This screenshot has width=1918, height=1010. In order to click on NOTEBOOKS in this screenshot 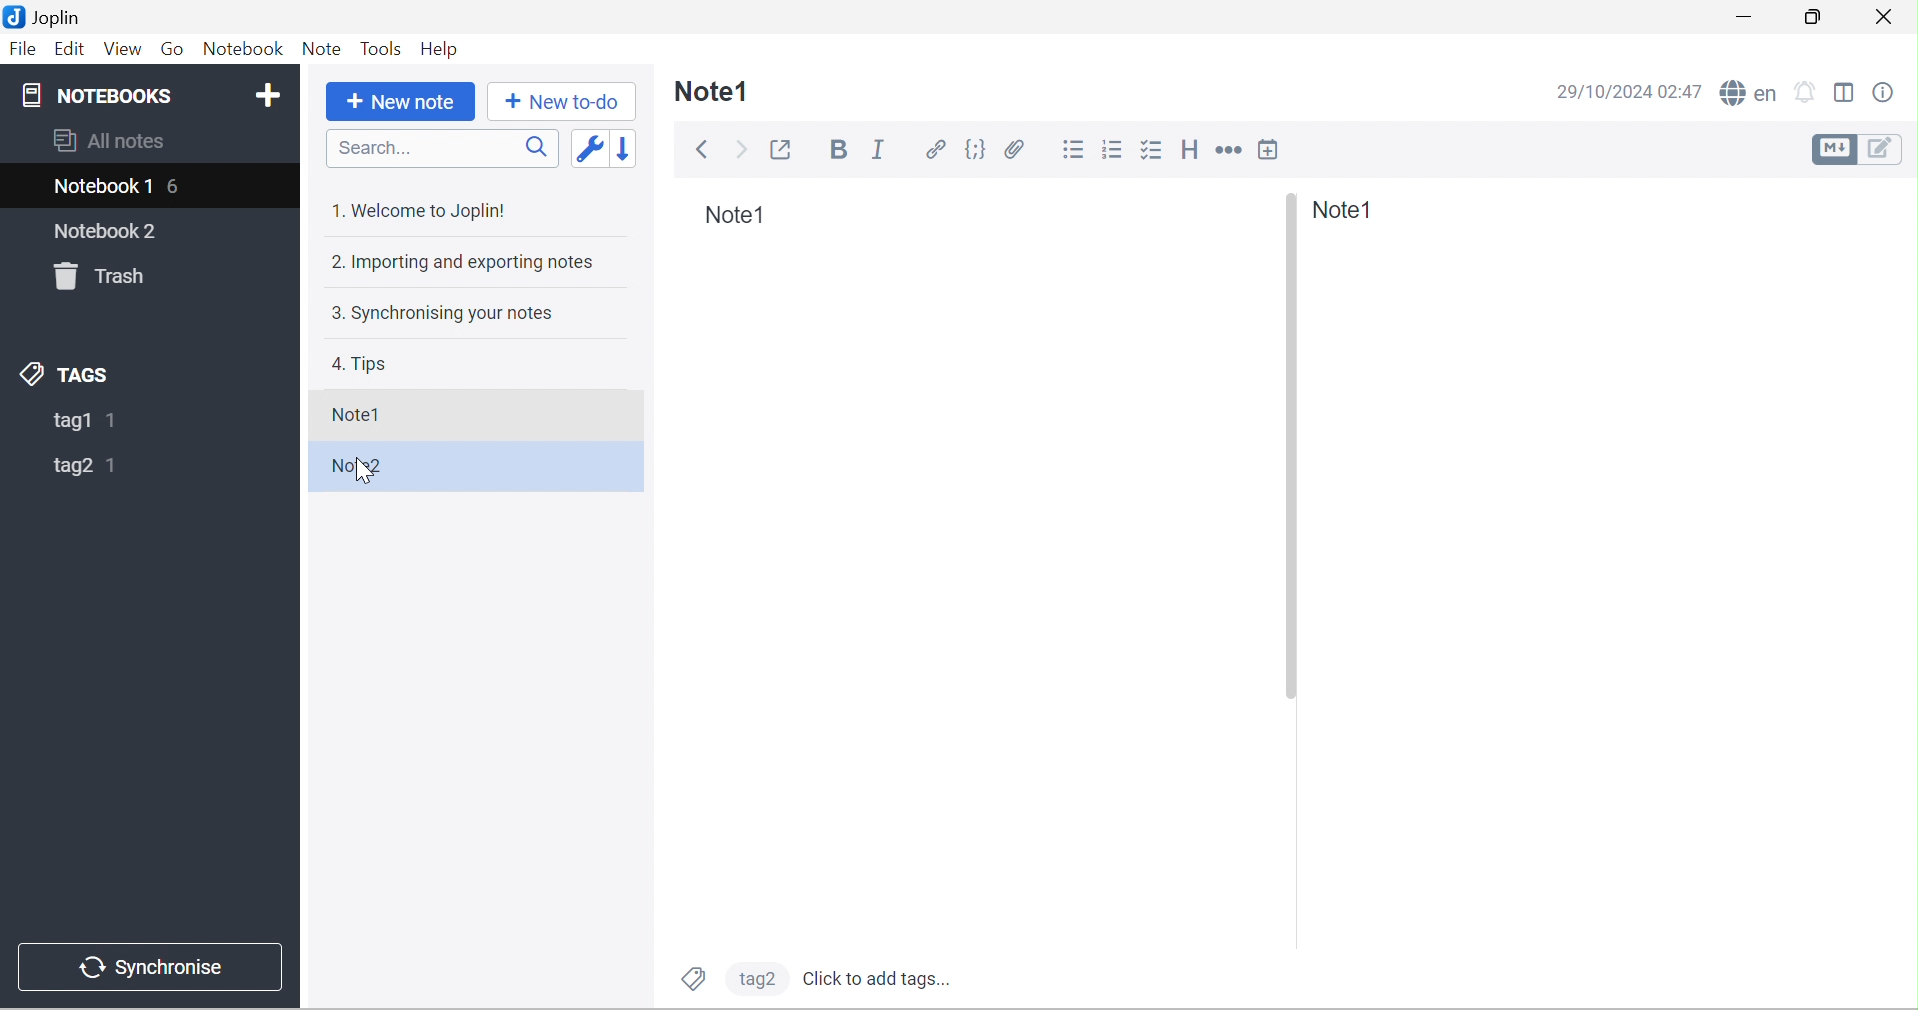, I will do `click(97, 95)`.